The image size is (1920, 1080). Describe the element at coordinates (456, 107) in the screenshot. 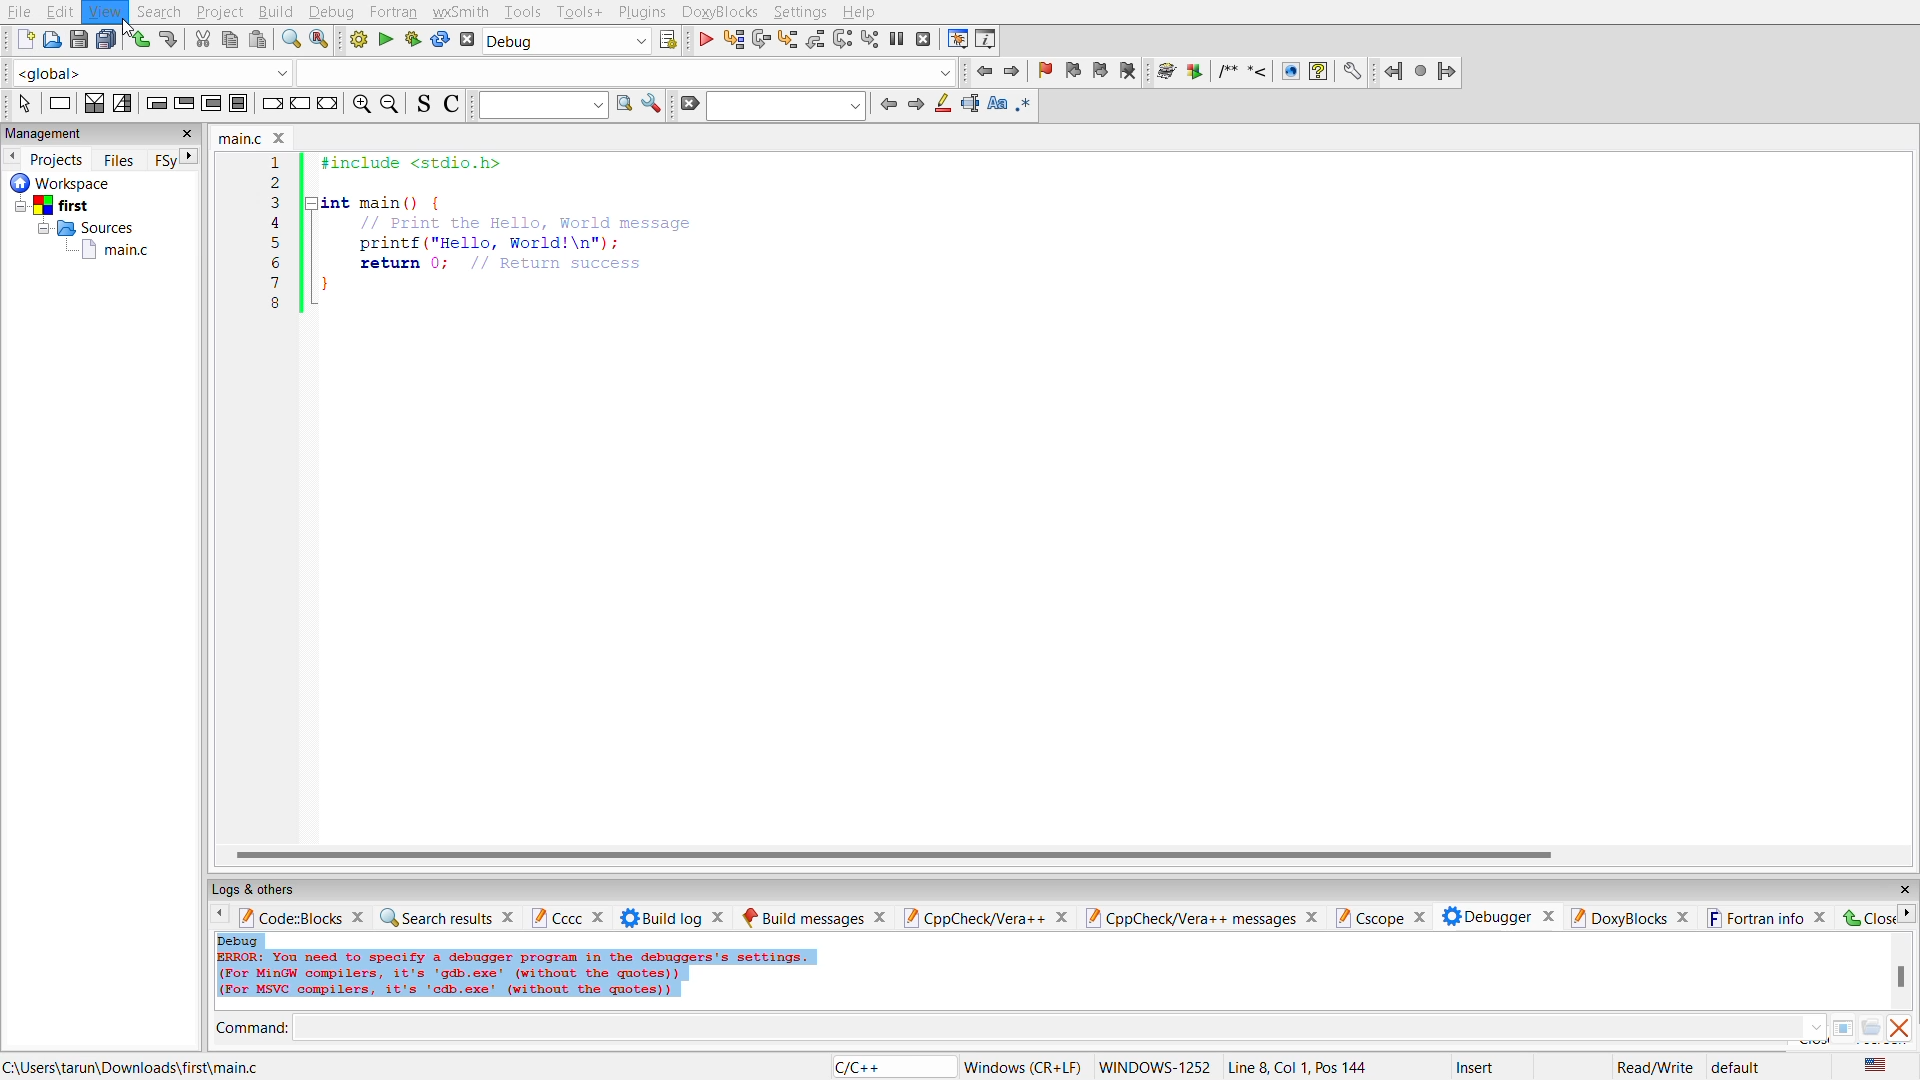

I see `toggle comments` at that location.